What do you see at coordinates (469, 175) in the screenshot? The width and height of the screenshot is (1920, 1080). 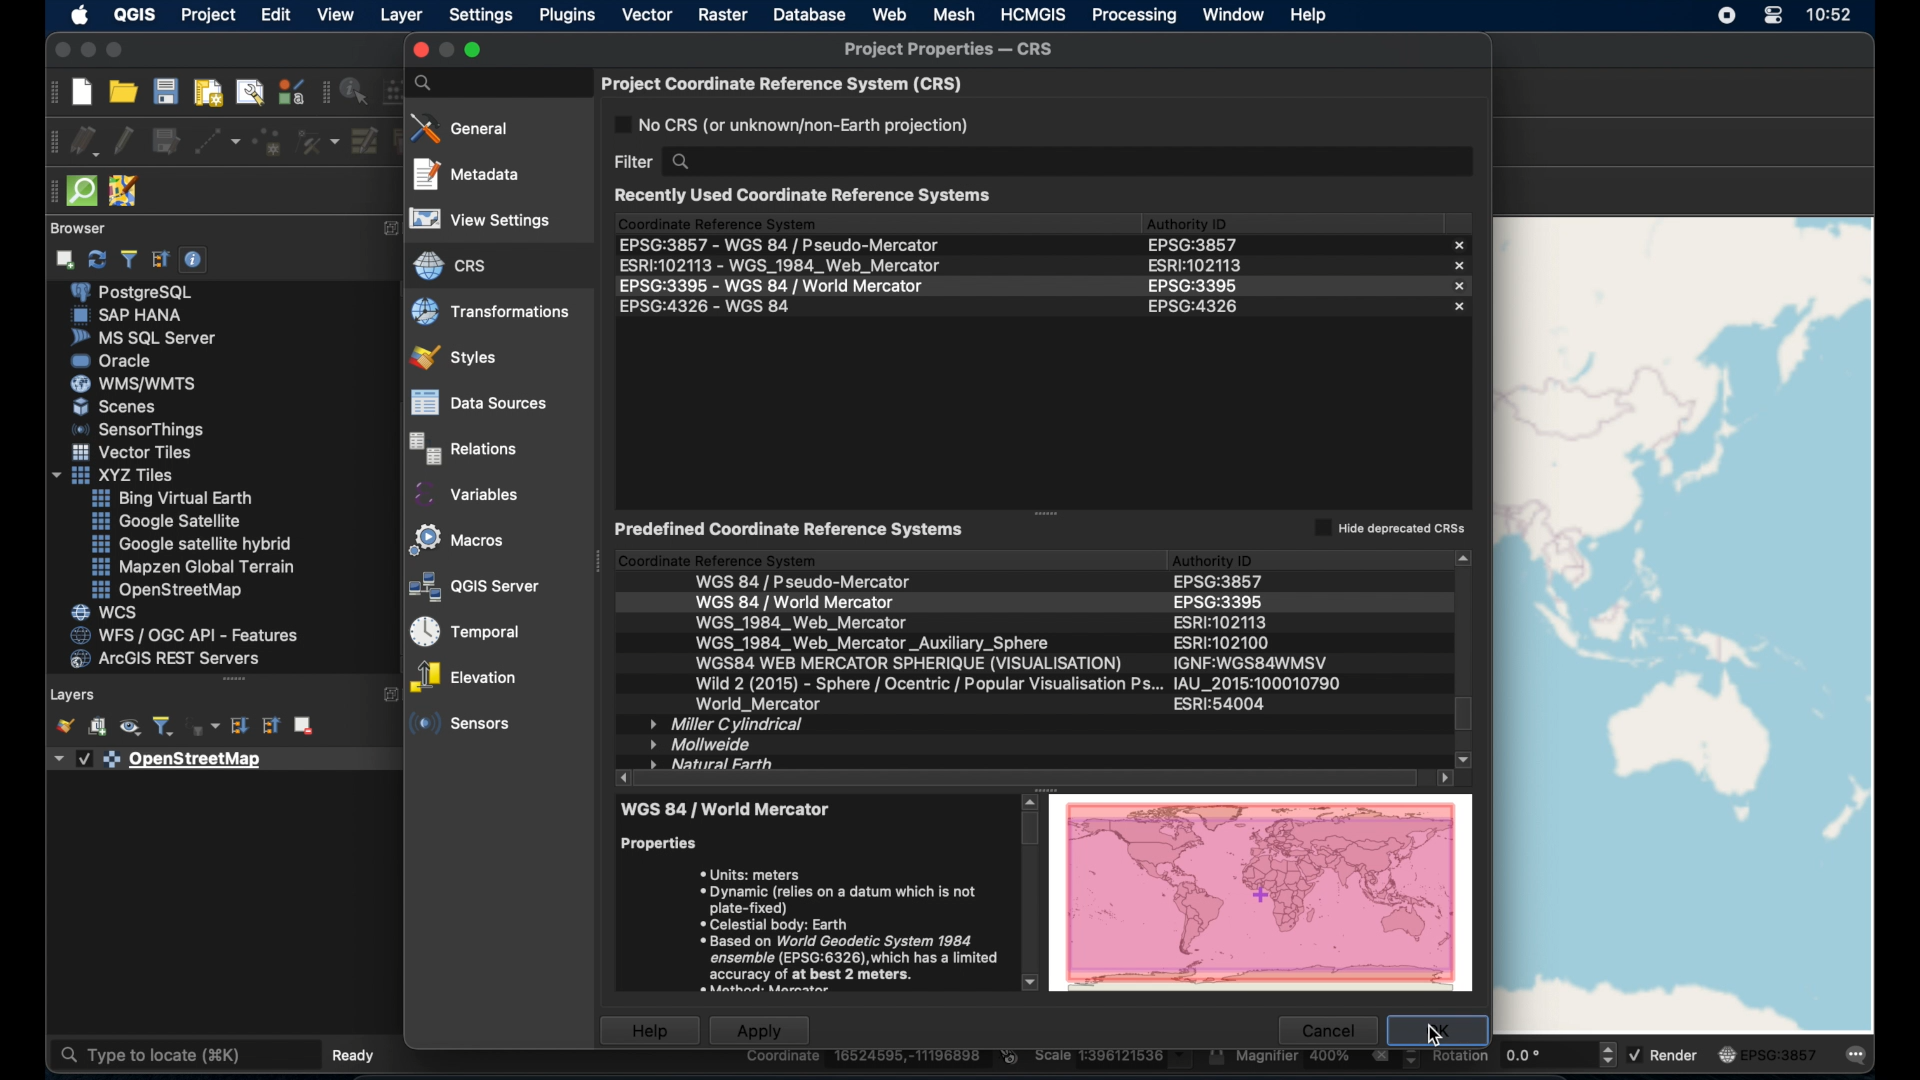 I see `metadata` at bounding box center [469, 175].